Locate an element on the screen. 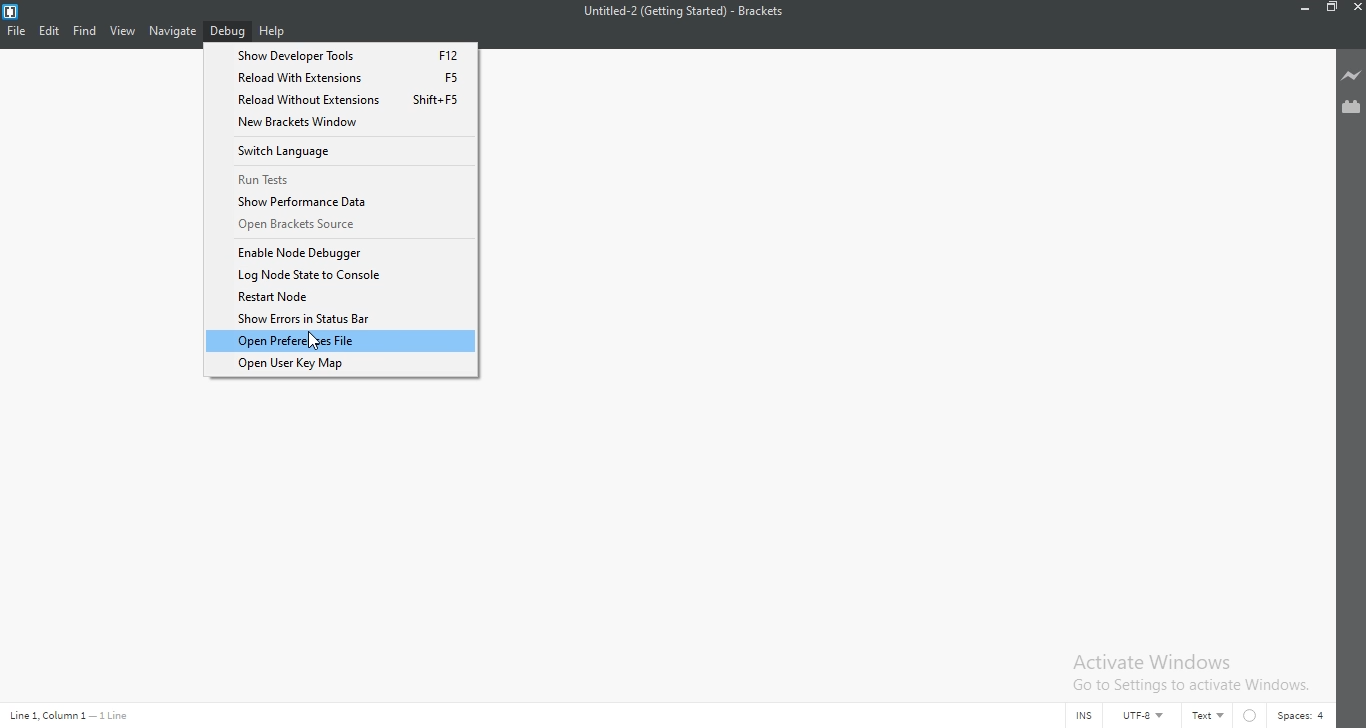  text is located at coordinates (1211, 716).